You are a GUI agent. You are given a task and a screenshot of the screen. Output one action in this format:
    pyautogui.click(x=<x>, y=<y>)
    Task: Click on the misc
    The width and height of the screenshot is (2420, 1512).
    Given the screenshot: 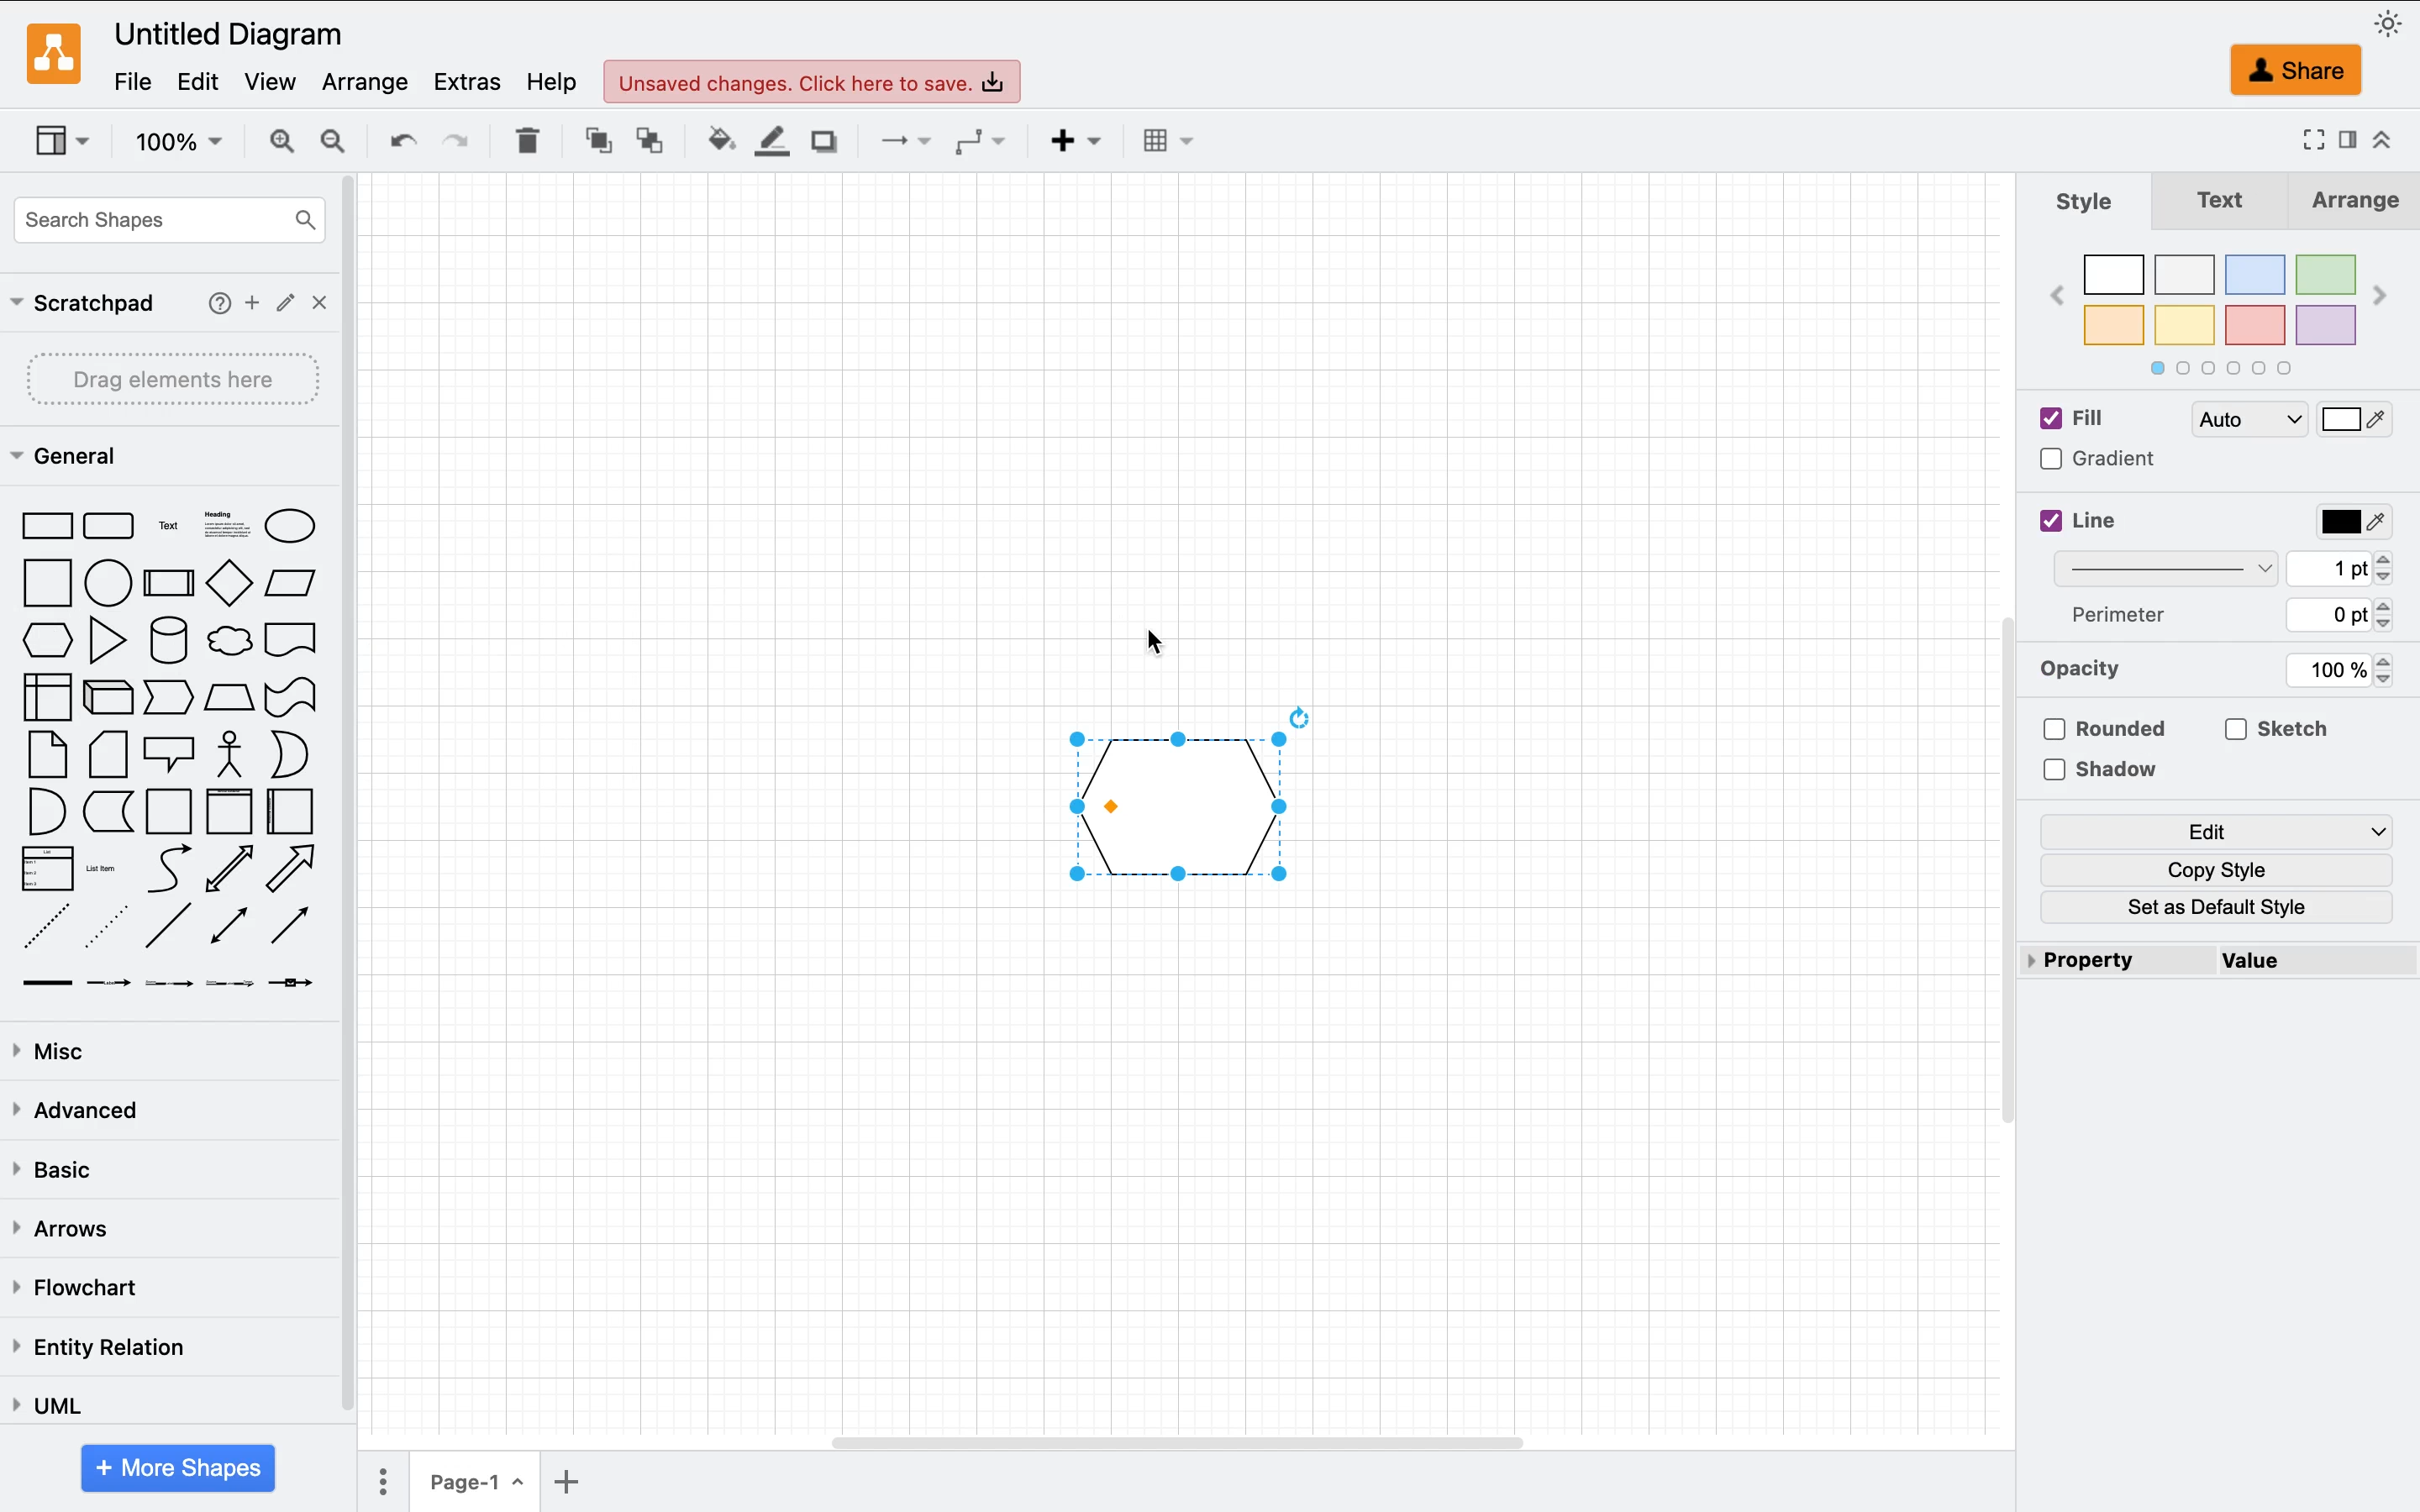 What is the action you would take?
    pyautogui.click(x=54, y=1052)
    